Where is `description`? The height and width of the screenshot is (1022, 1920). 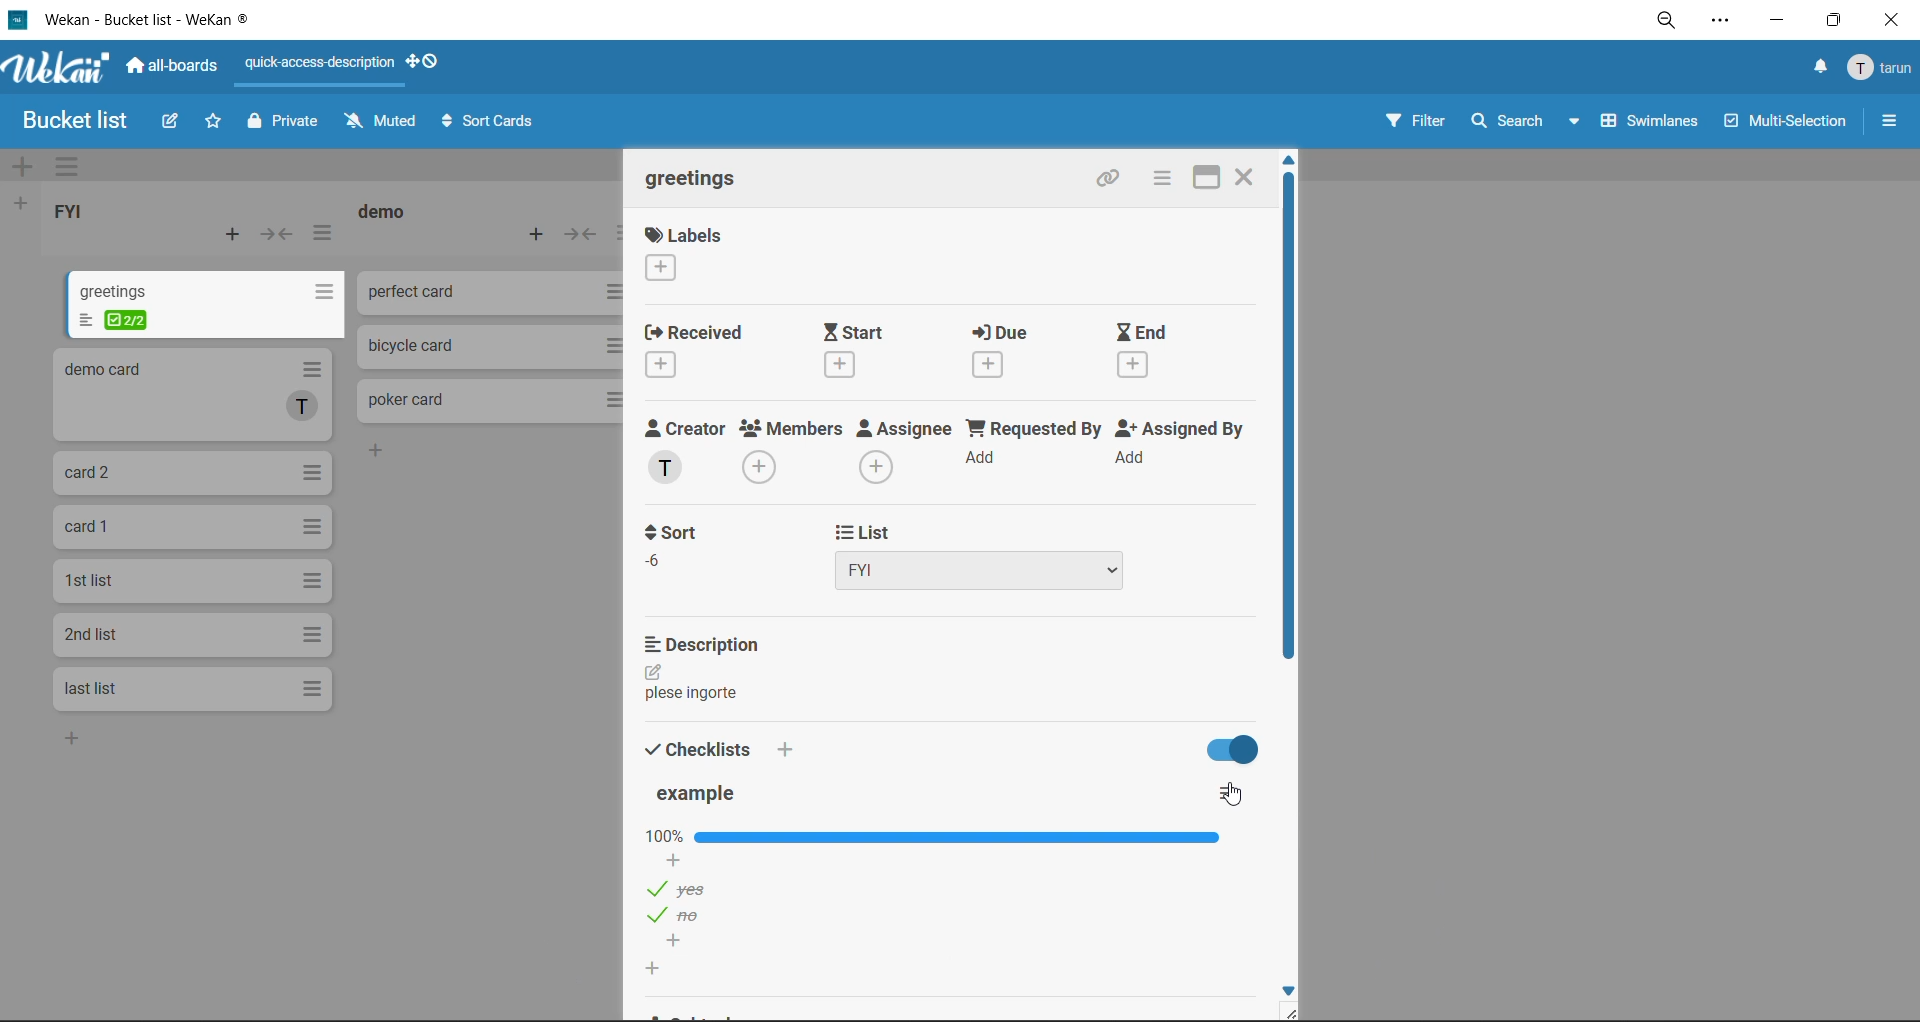 description is located at coordinates (708, 646).